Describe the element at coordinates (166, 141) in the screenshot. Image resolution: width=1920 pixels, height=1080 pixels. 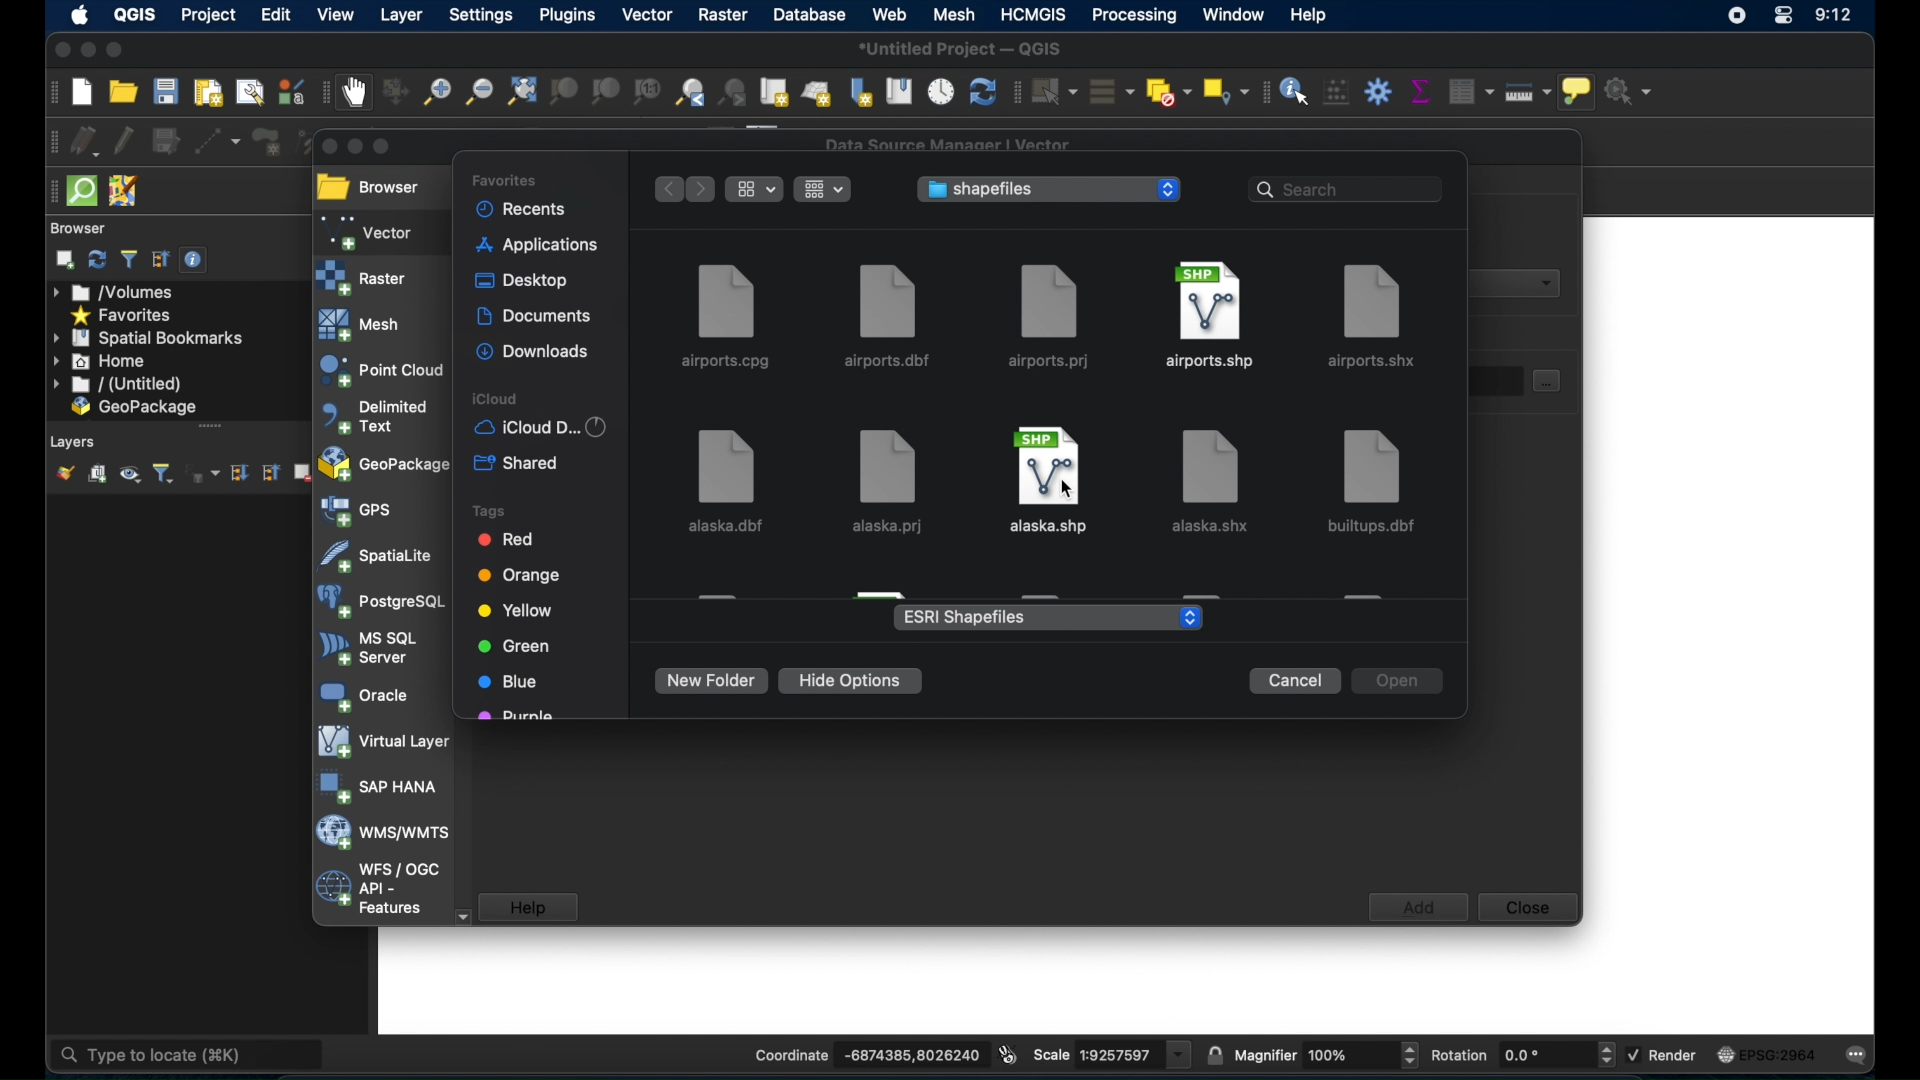
I see `save edits` at that location.